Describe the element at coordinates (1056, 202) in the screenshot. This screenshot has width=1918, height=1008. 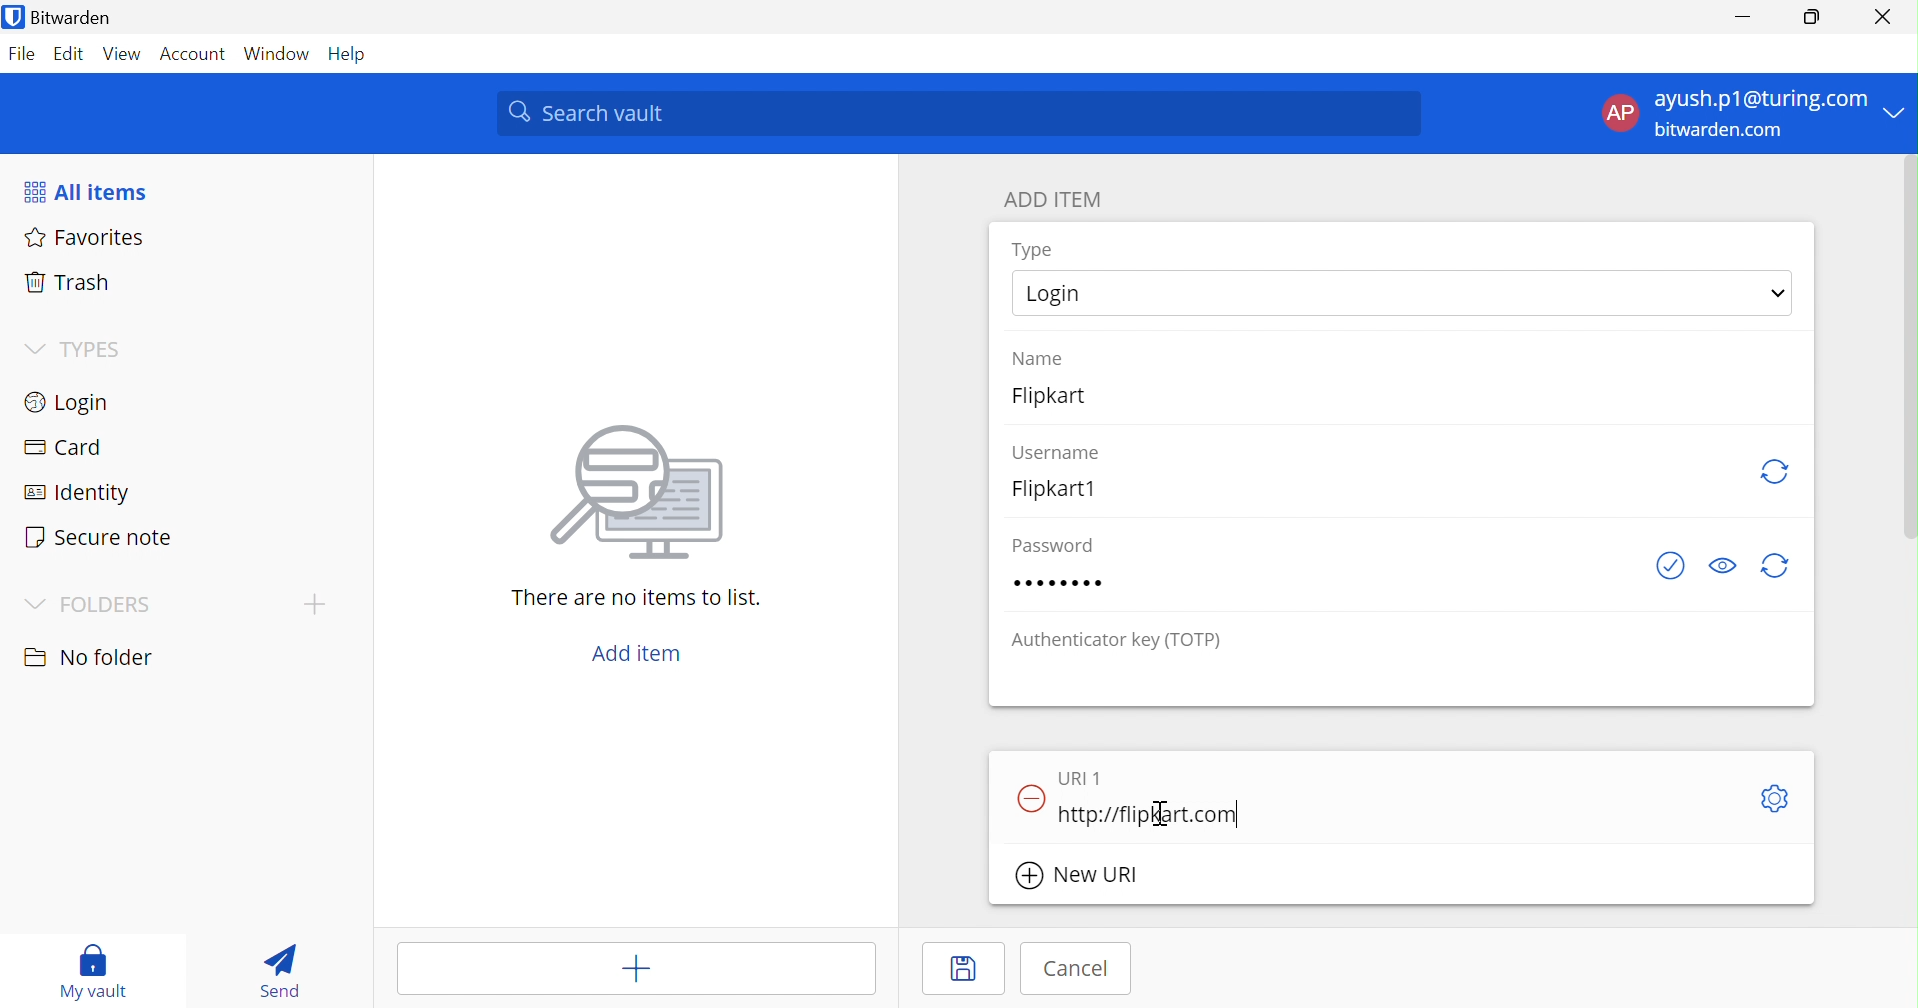
I see `ADD ITEM` at that location.